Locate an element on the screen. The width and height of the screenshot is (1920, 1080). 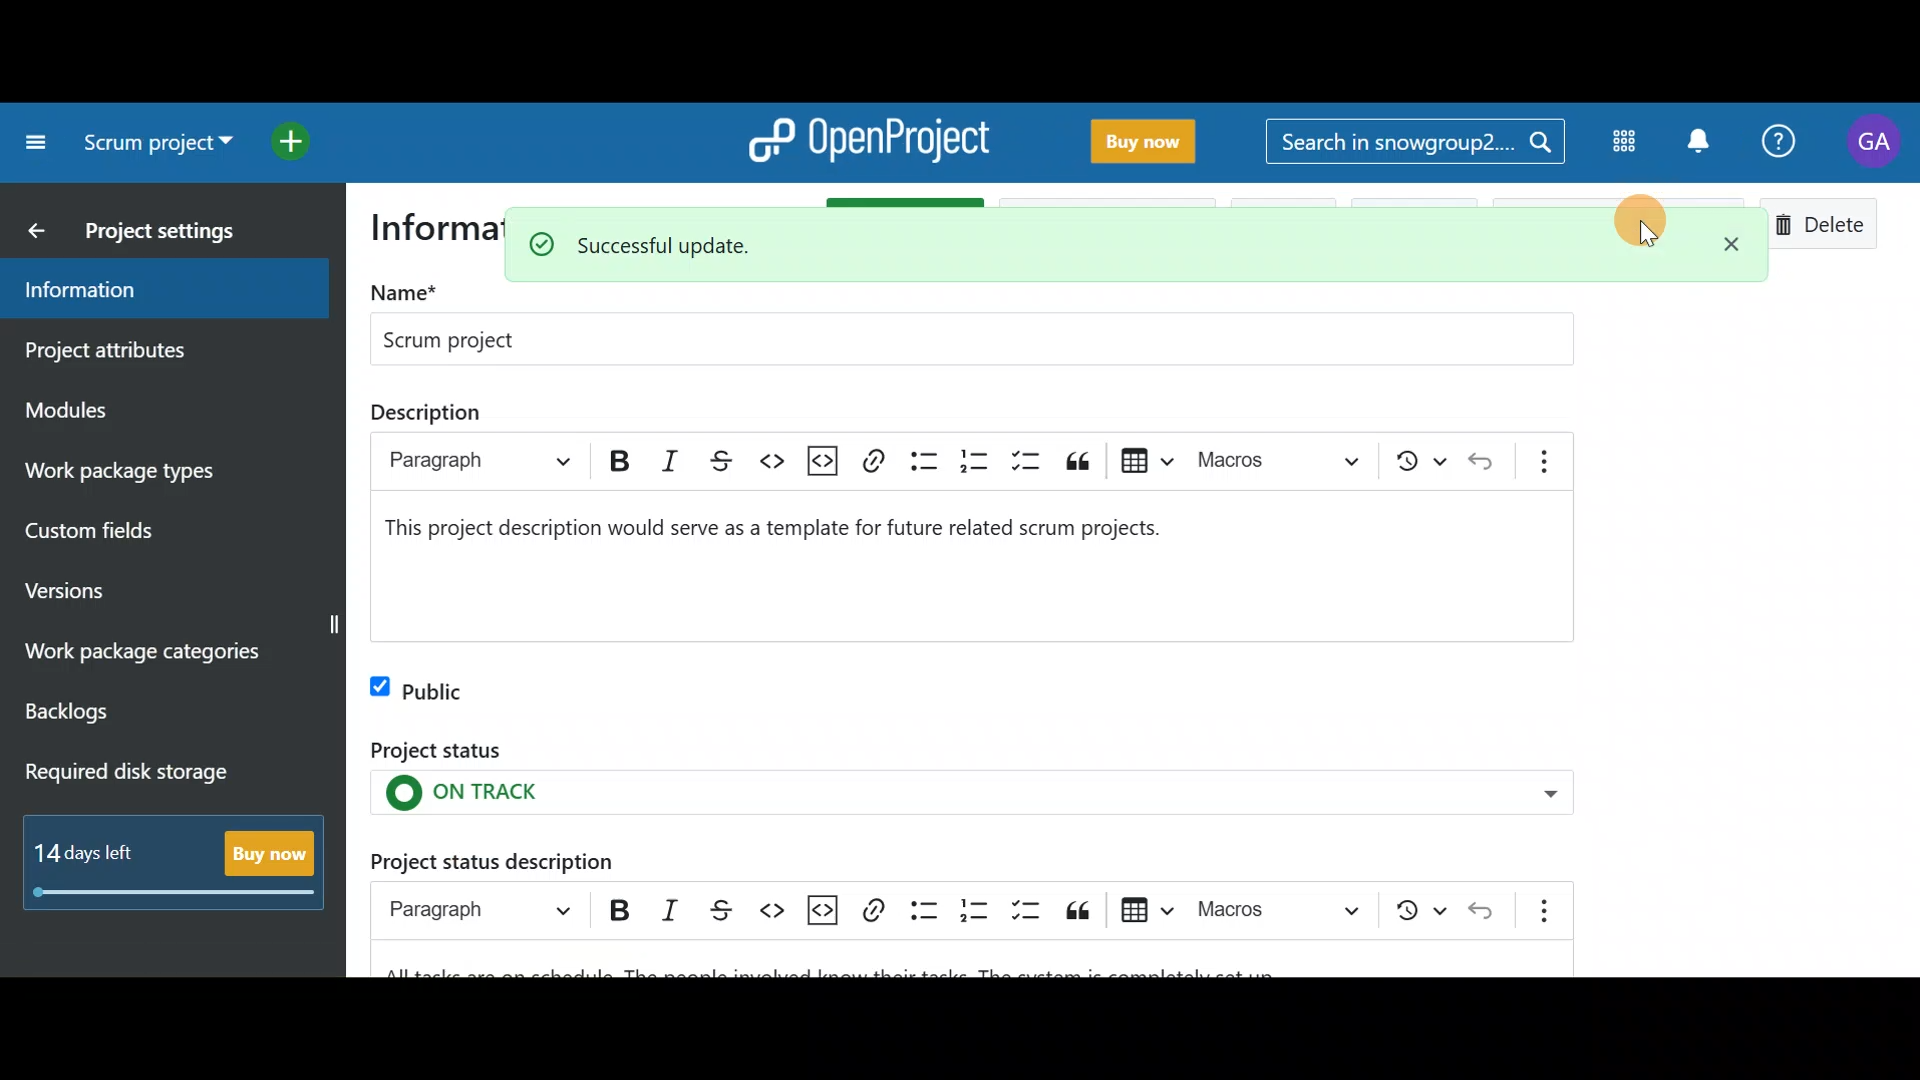
Show local modifications is located at coordinates (1410, 910).